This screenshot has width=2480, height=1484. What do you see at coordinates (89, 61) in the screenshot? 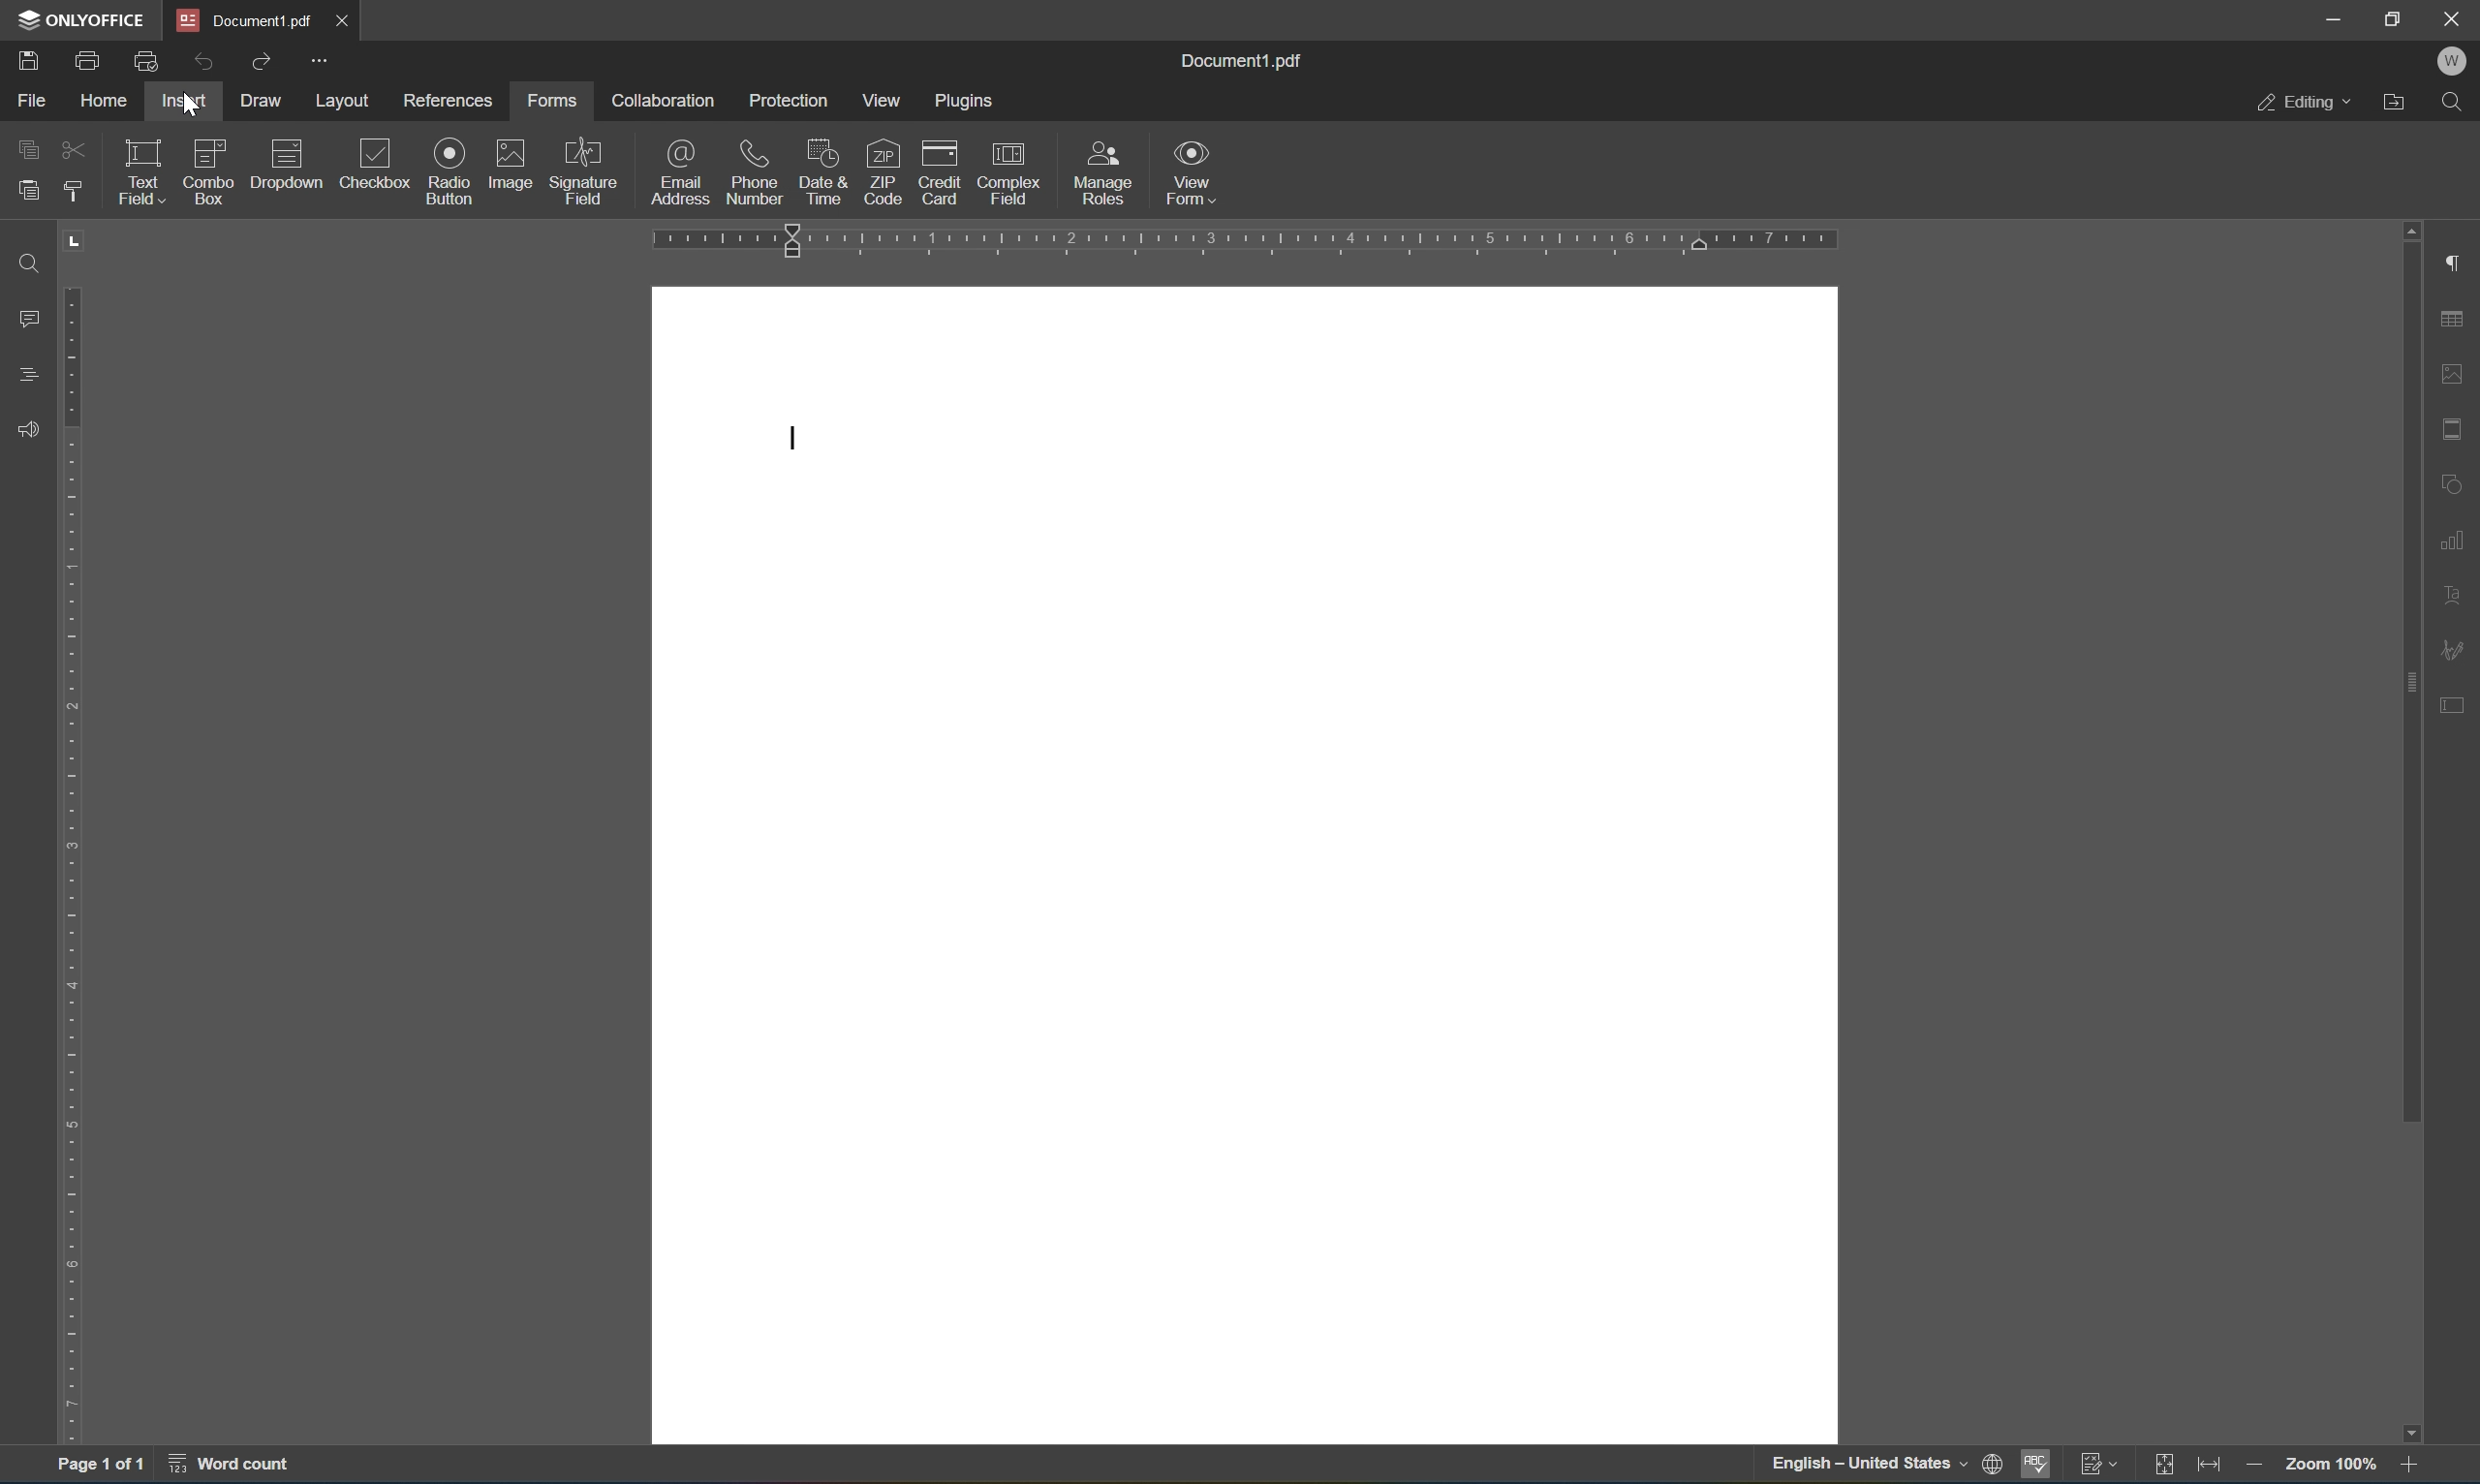
I see `Print` at bounding box center [89, 61].